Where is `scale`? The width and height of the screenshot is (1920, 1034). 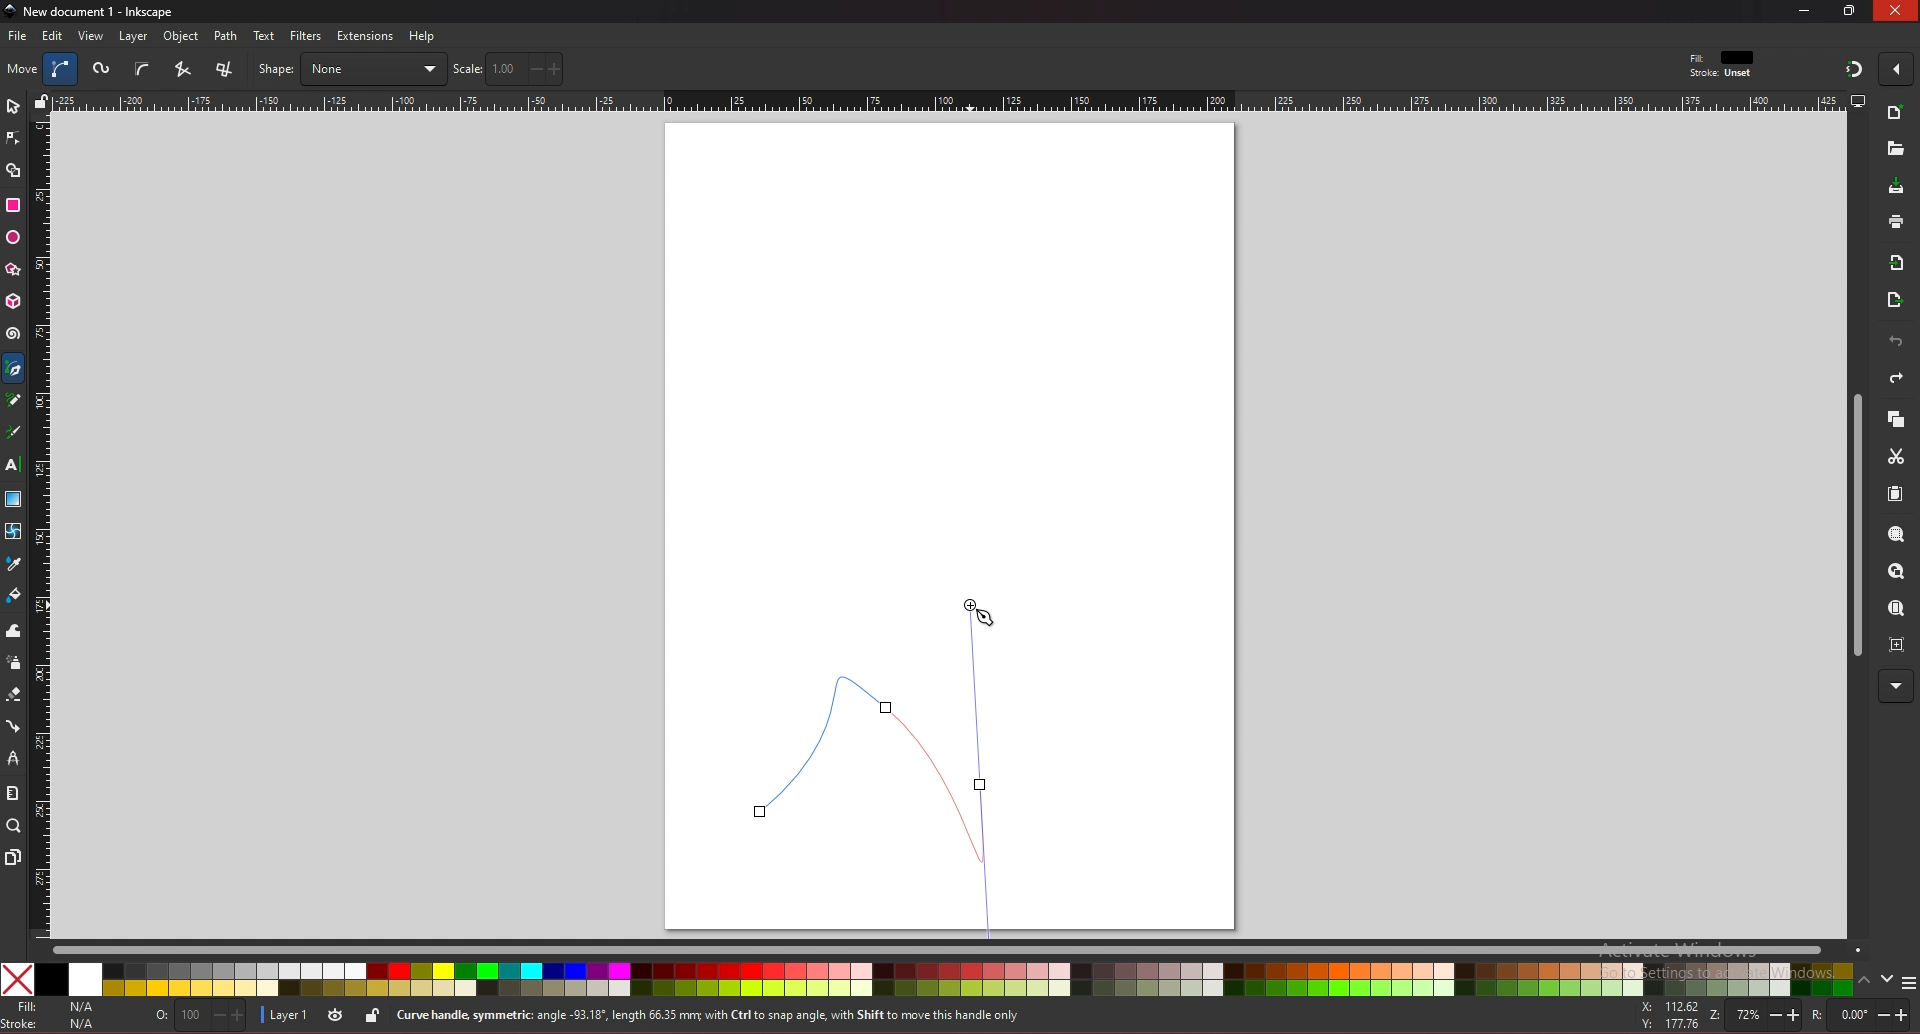
scale is located at coordinates (508, 68).